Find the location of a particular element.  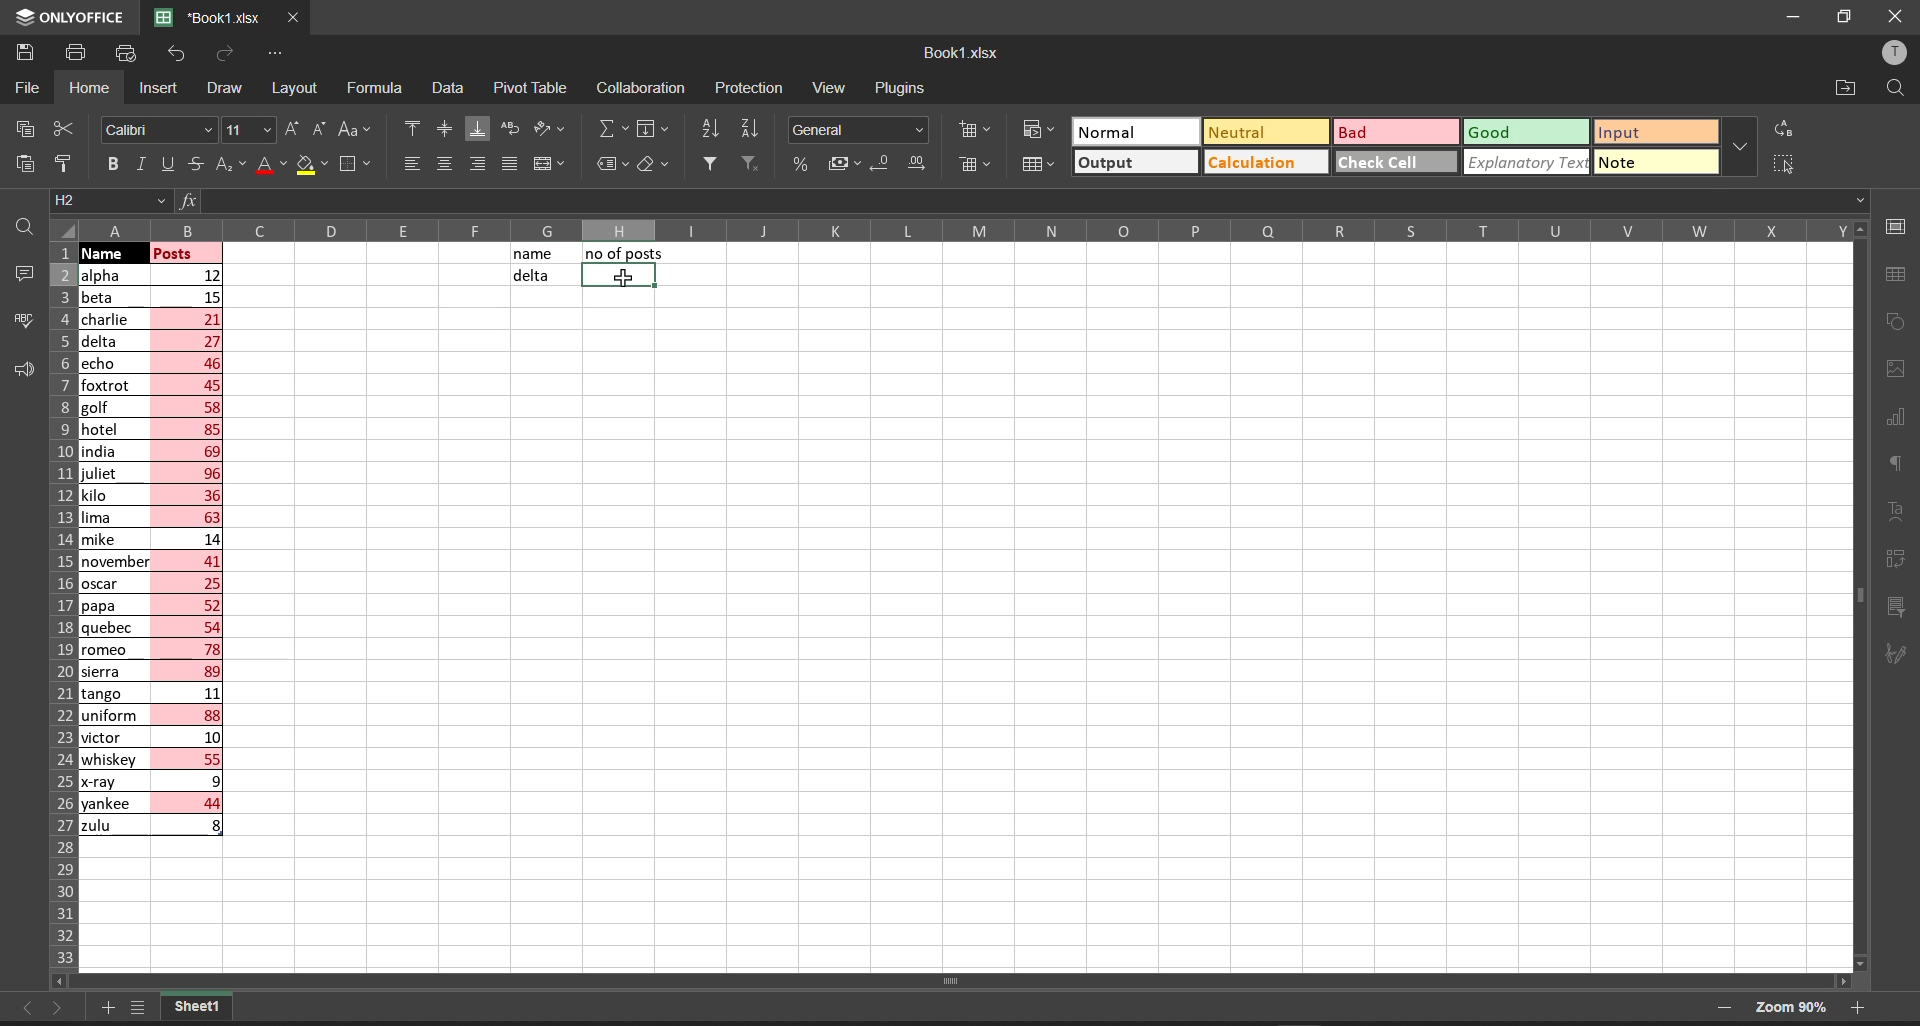

slicer settings is located at coordinates (1906, 602).